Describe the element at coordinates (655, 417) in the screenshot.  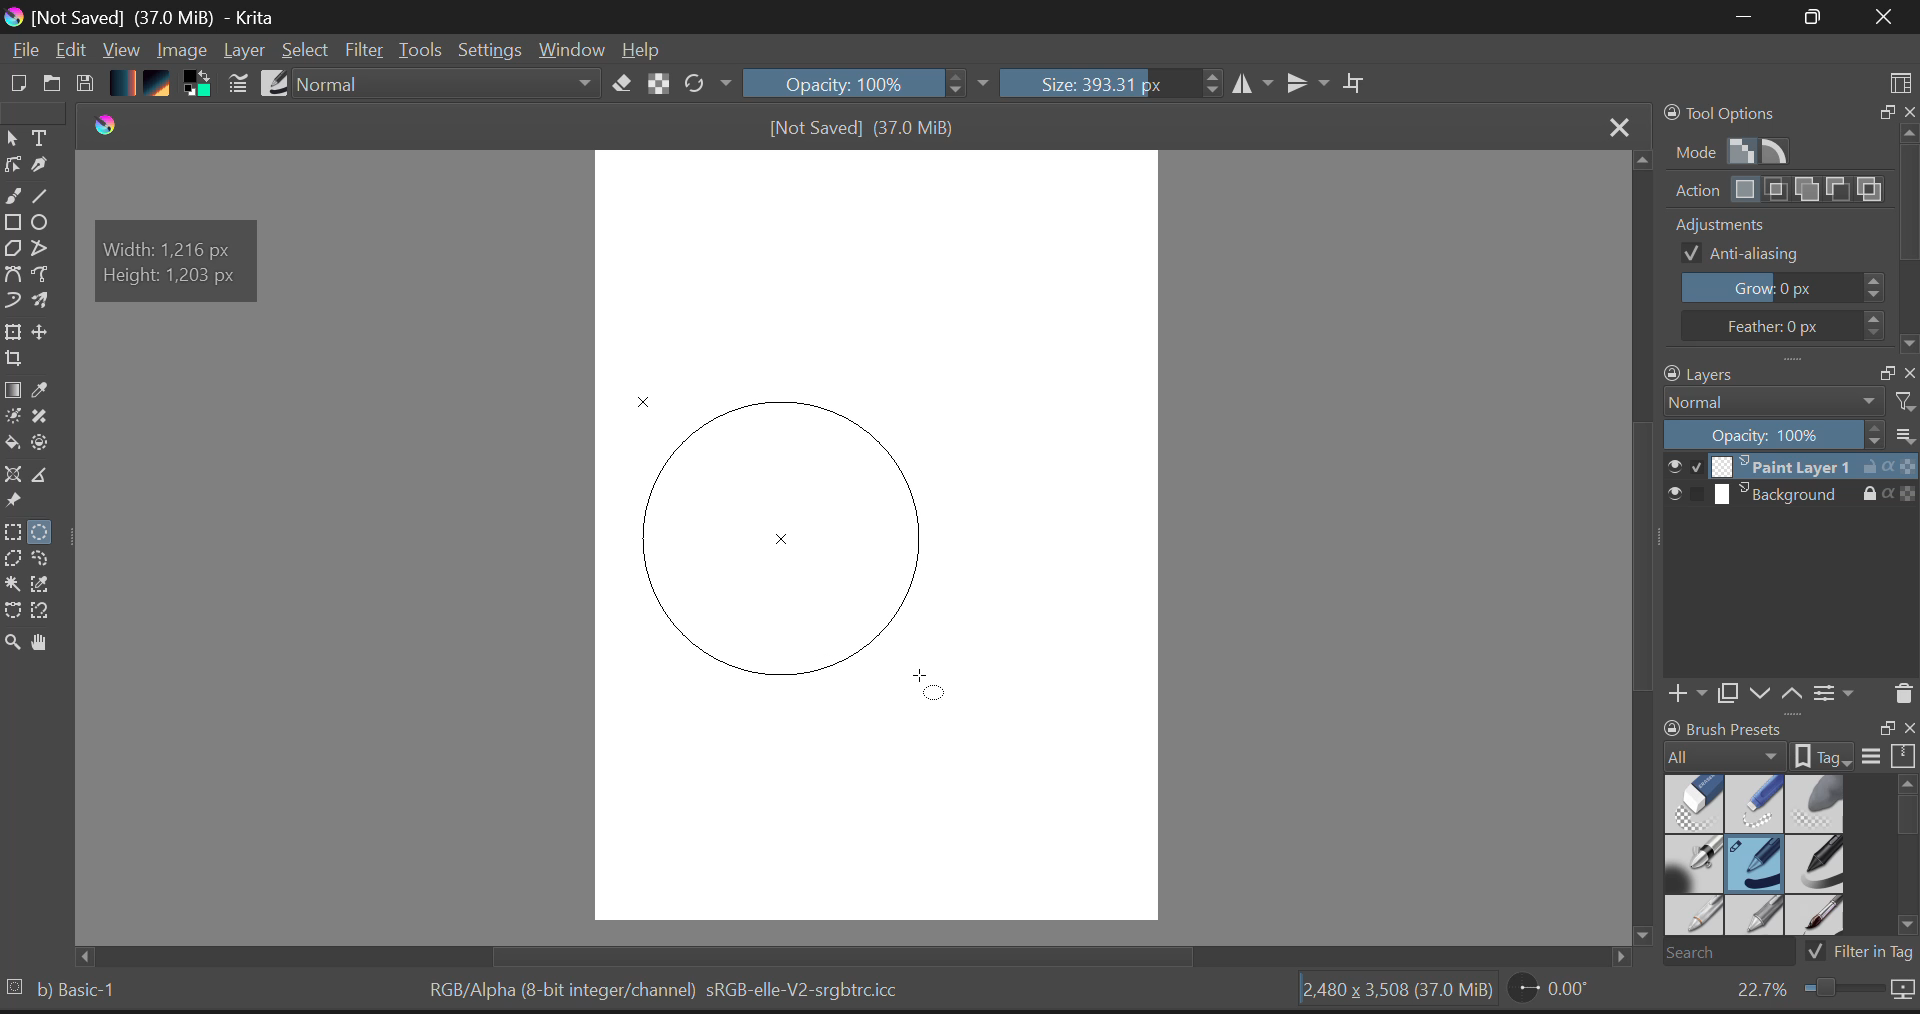
I see `MOUSE_DOWN Cursor Position` at that location.